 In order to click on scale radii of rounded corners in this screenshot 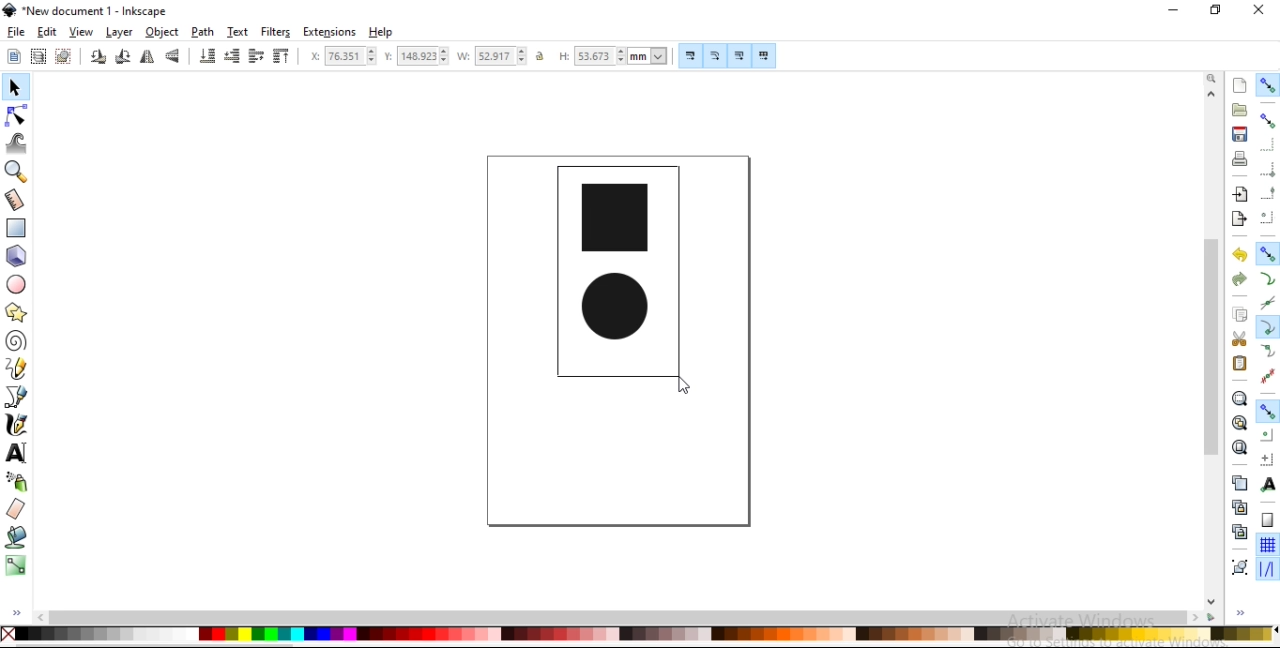, I will do `click(716, 57)`.